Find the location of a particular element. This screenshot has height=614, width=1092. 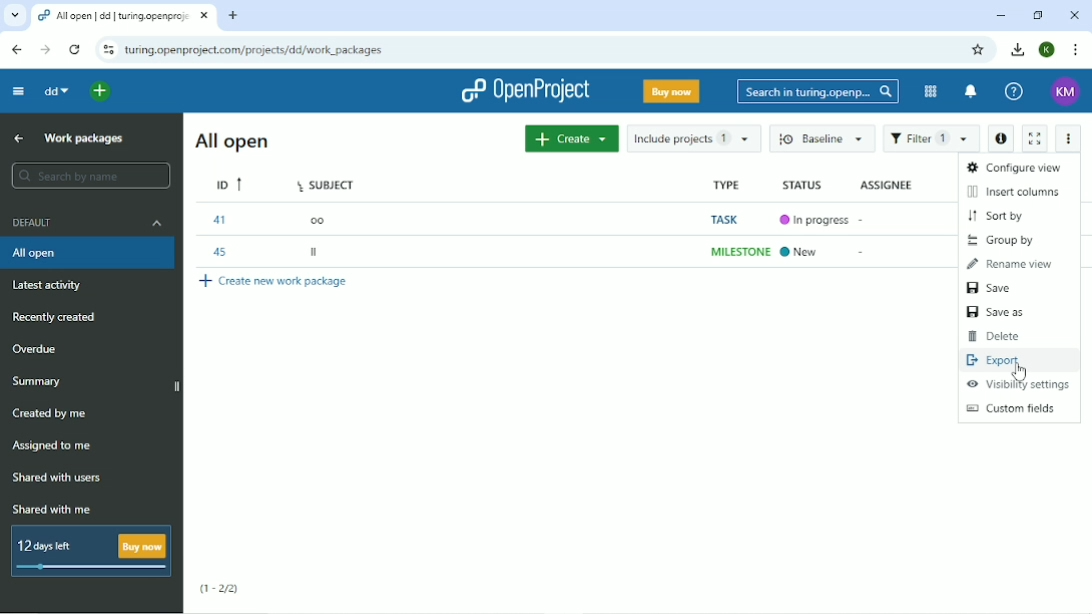

Search by name is located at coordinates (89, 176).